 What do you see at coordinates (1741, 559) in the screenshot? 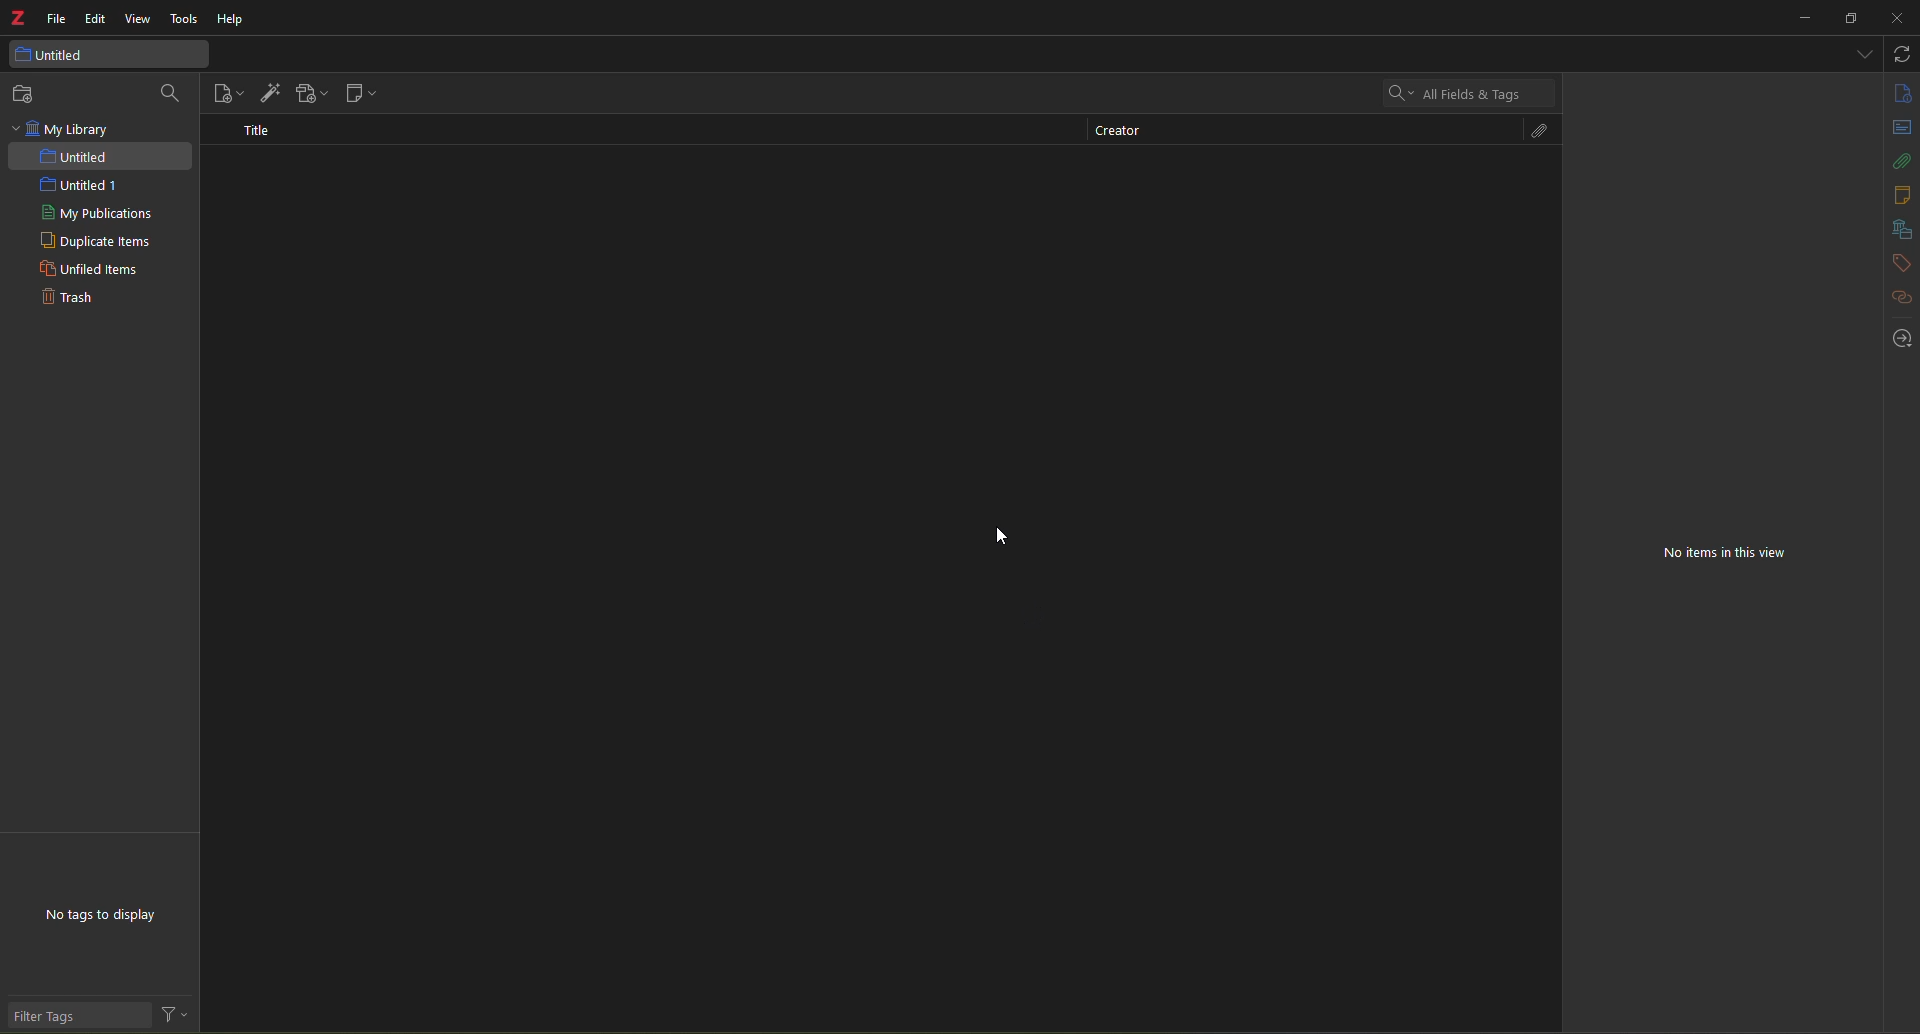
I see `no items in this view` at bounding box center [1741, 559].